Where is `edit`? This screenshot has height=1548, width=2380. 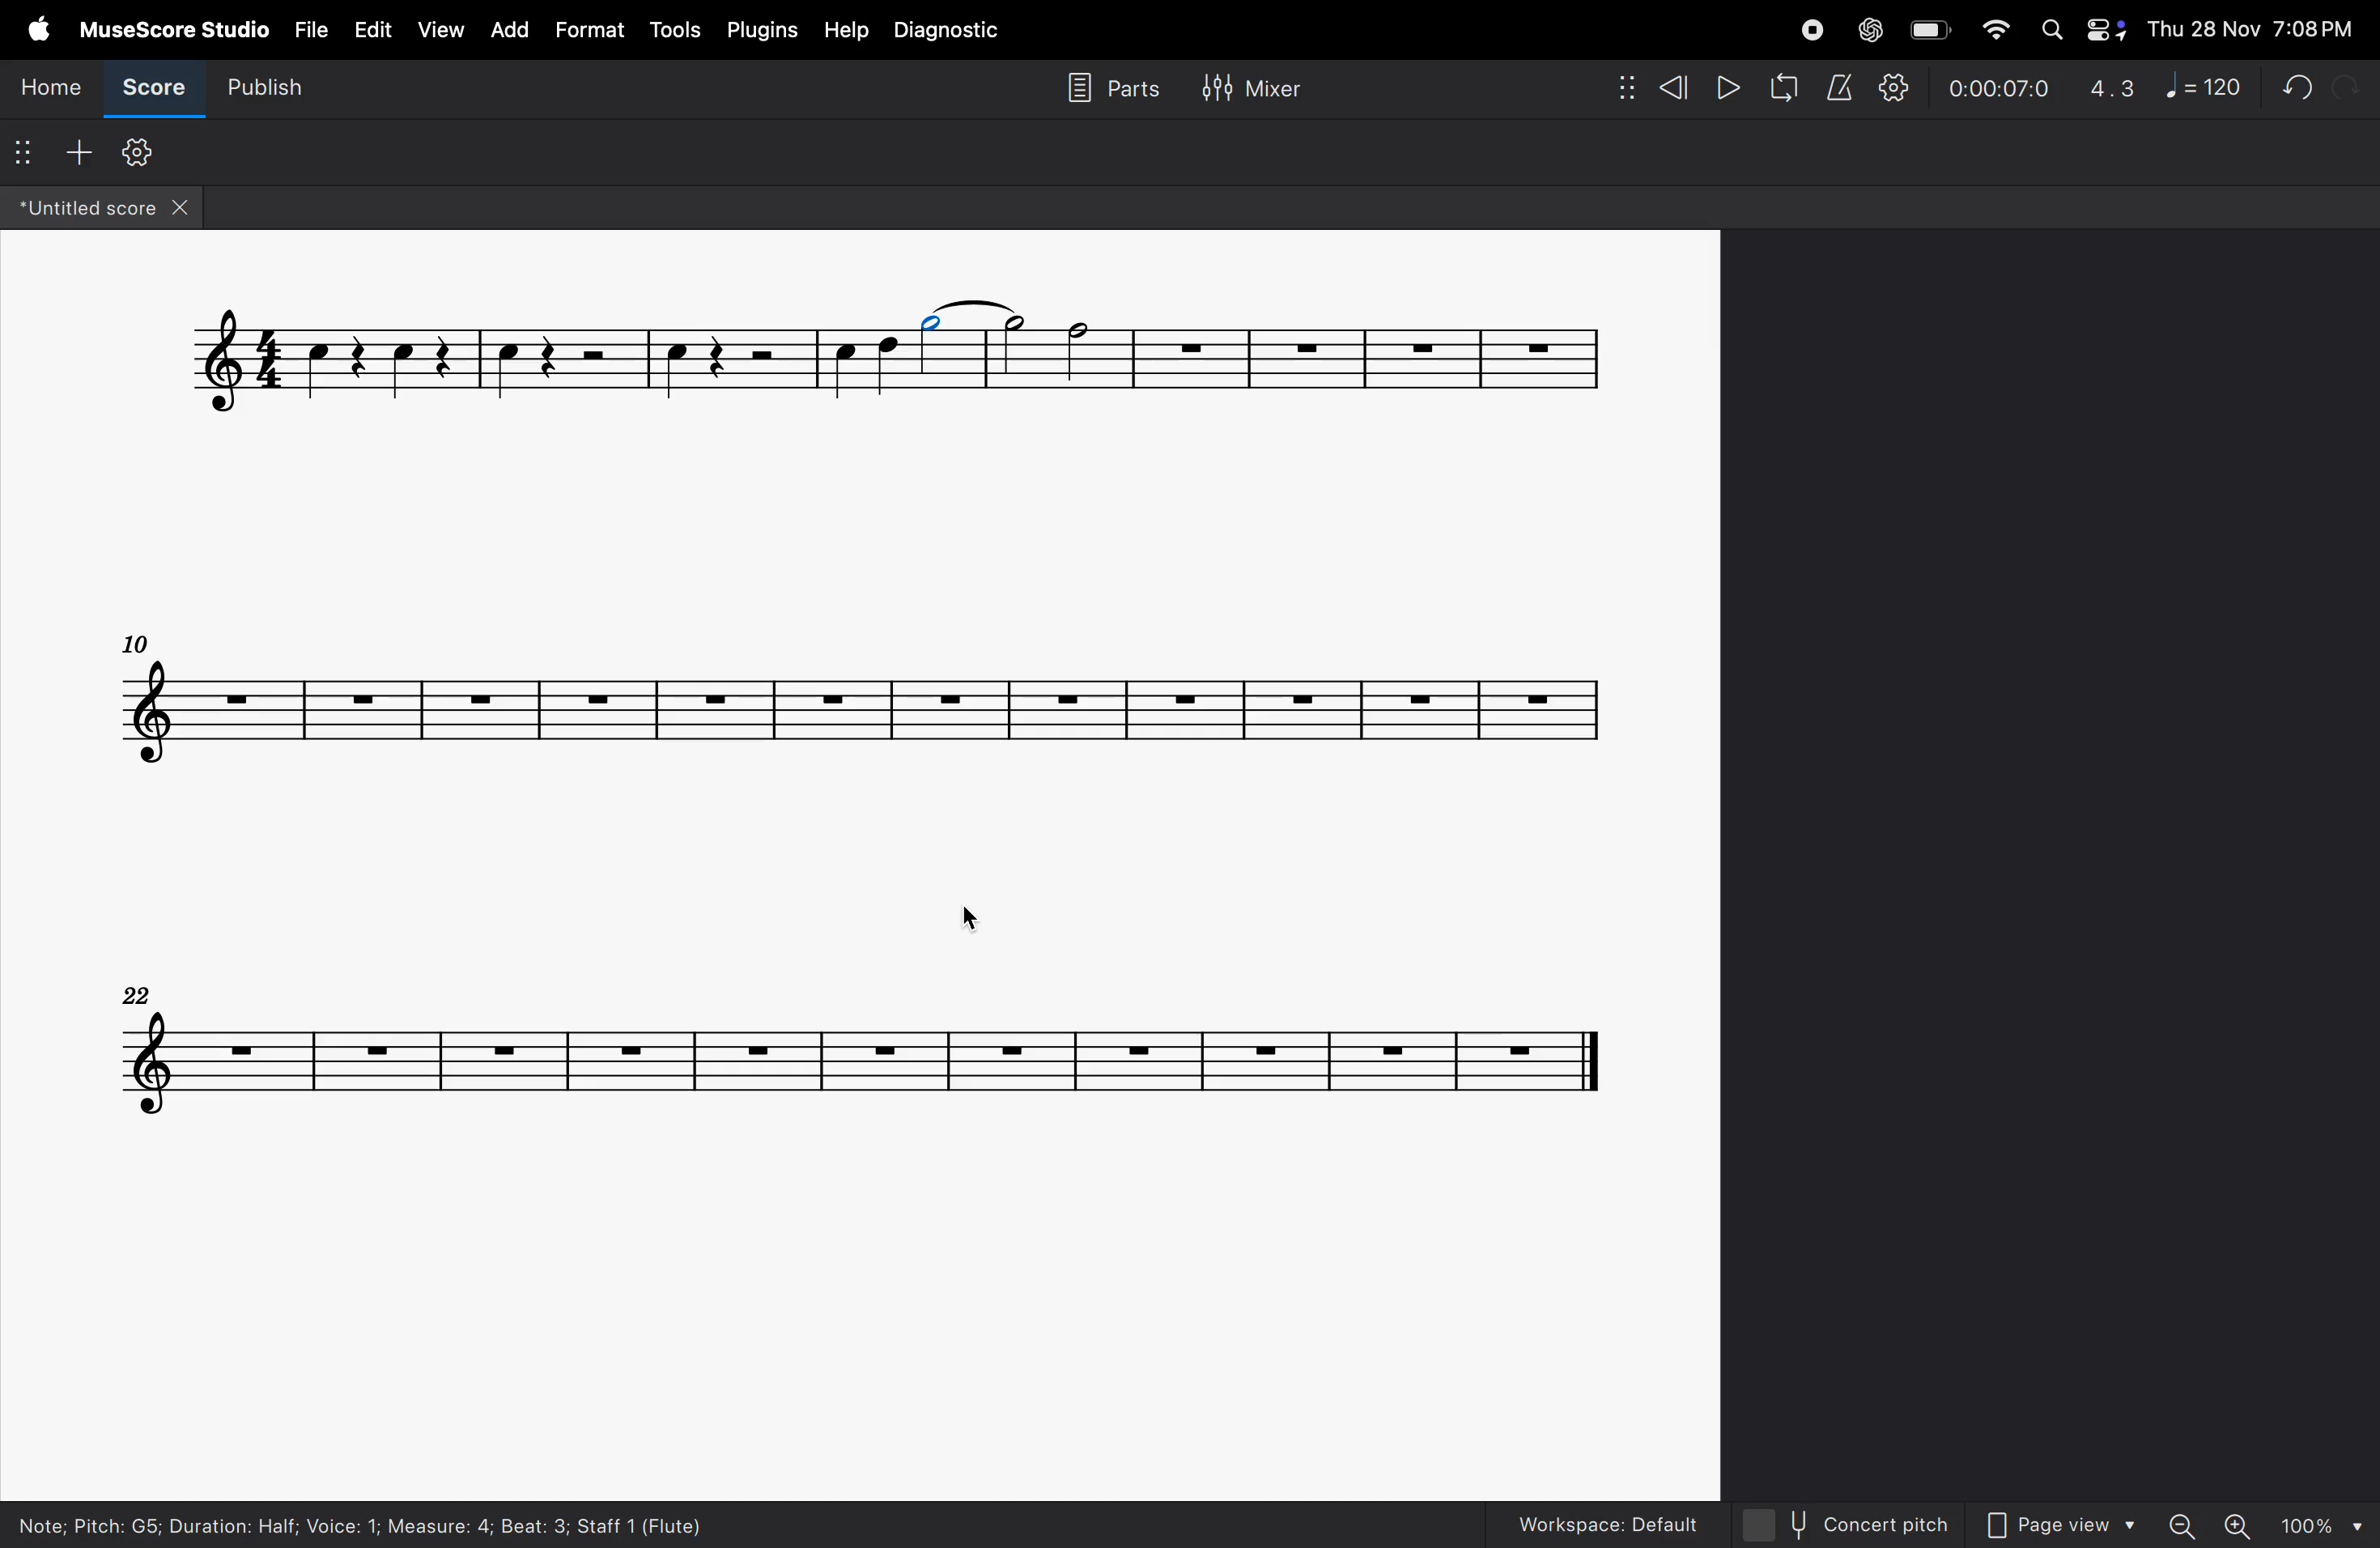 edit is located at coordinates (369, 31).